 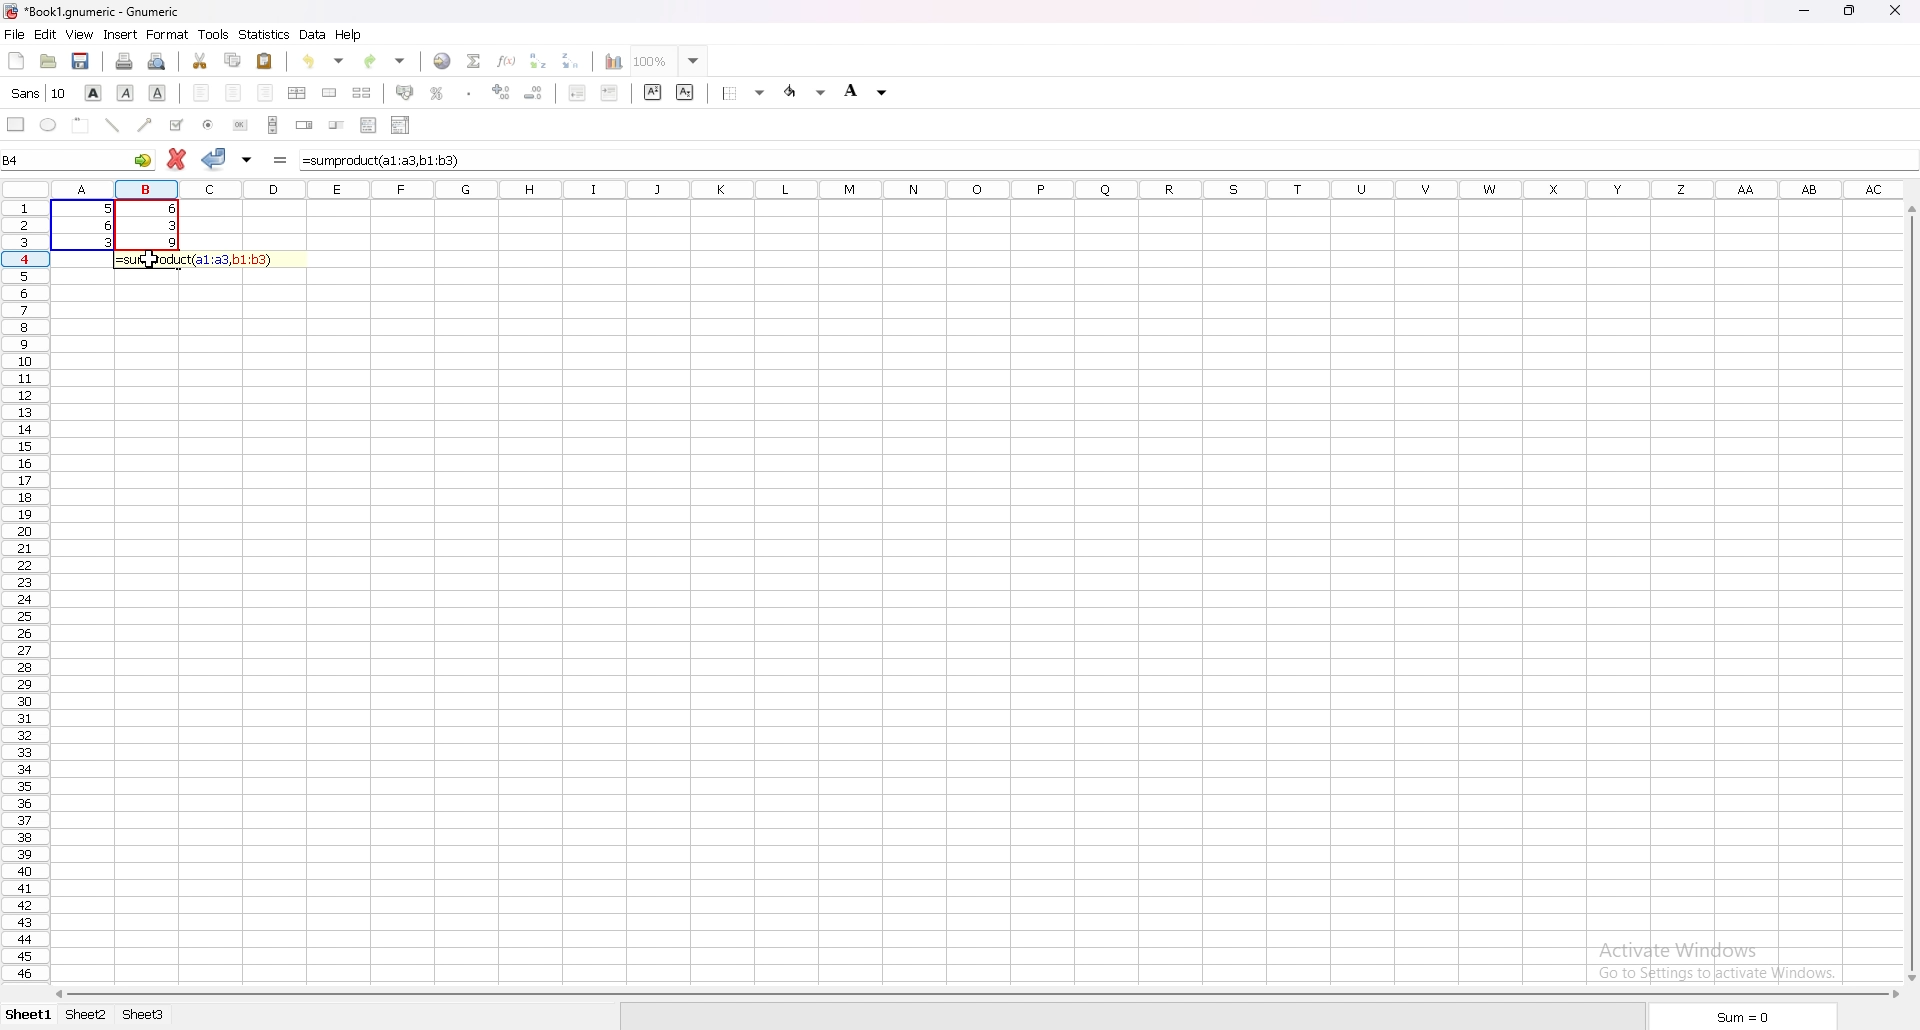 What do you see at coordinates (93, 94) in the screenshot?
I see `bold` at bounding box center [93, 94].